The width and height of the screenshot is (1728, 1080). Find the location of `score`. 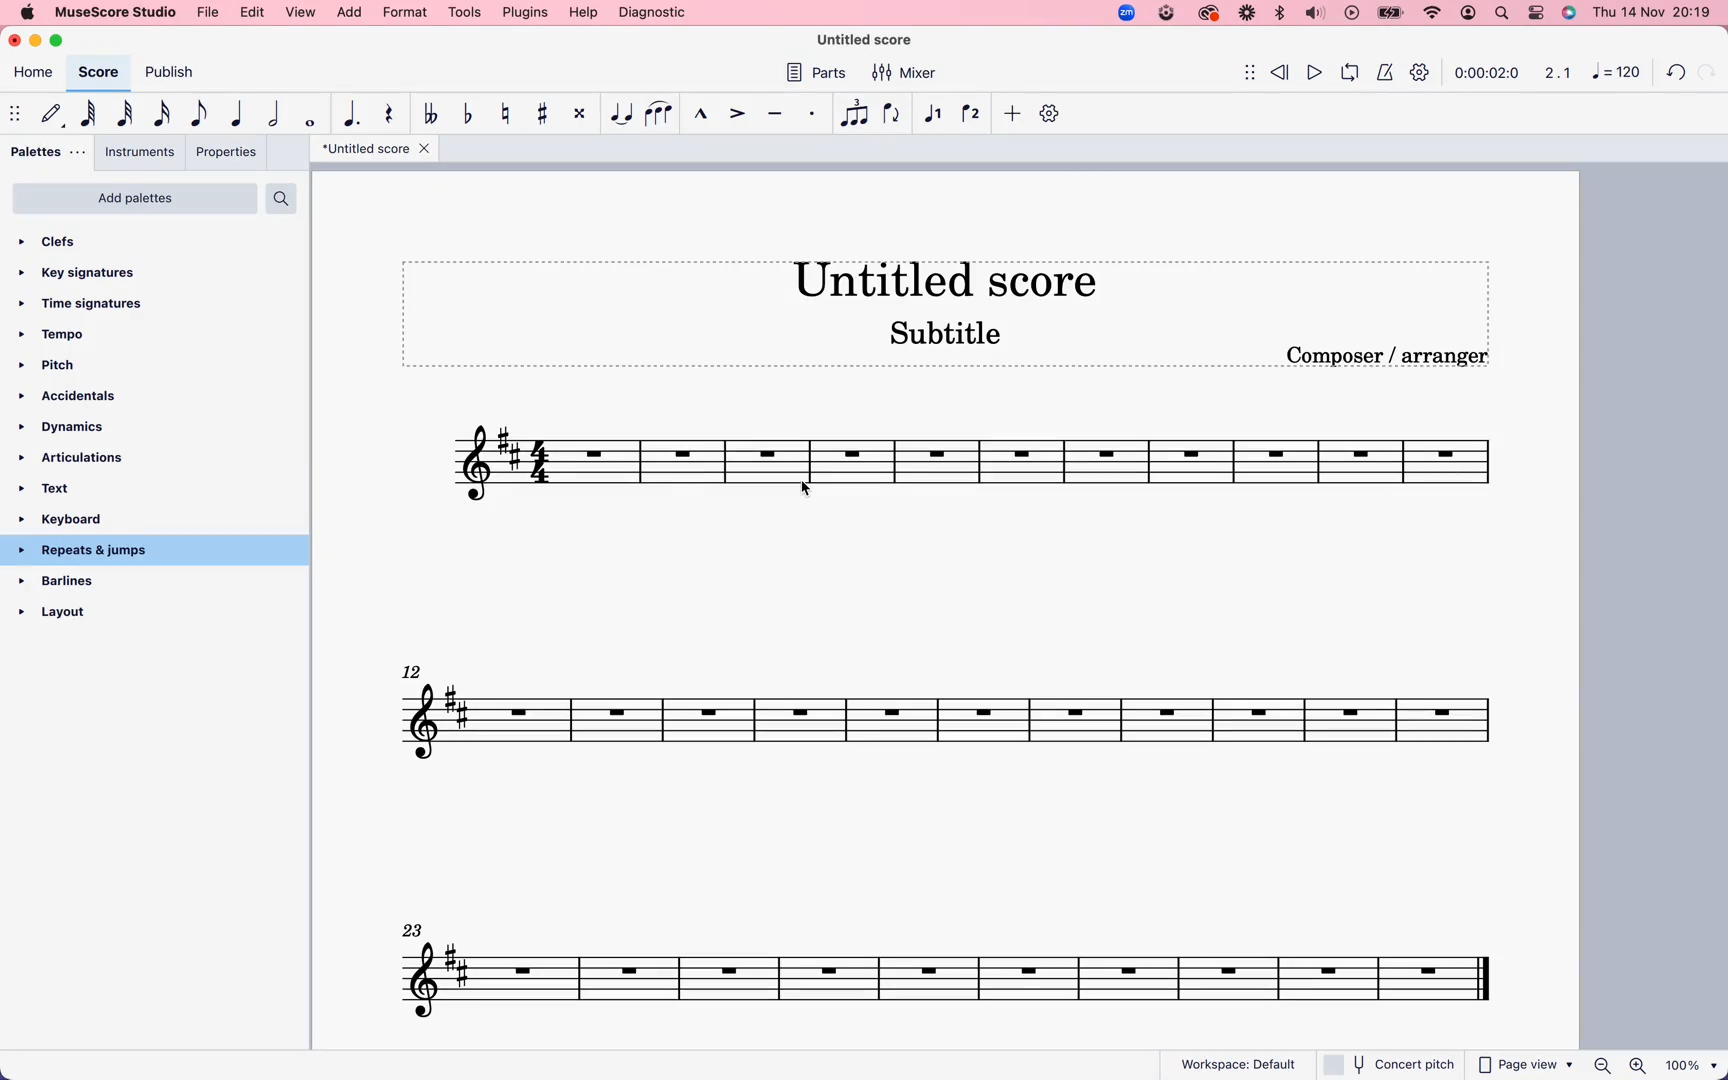

score is located at coordinates (98, 72).